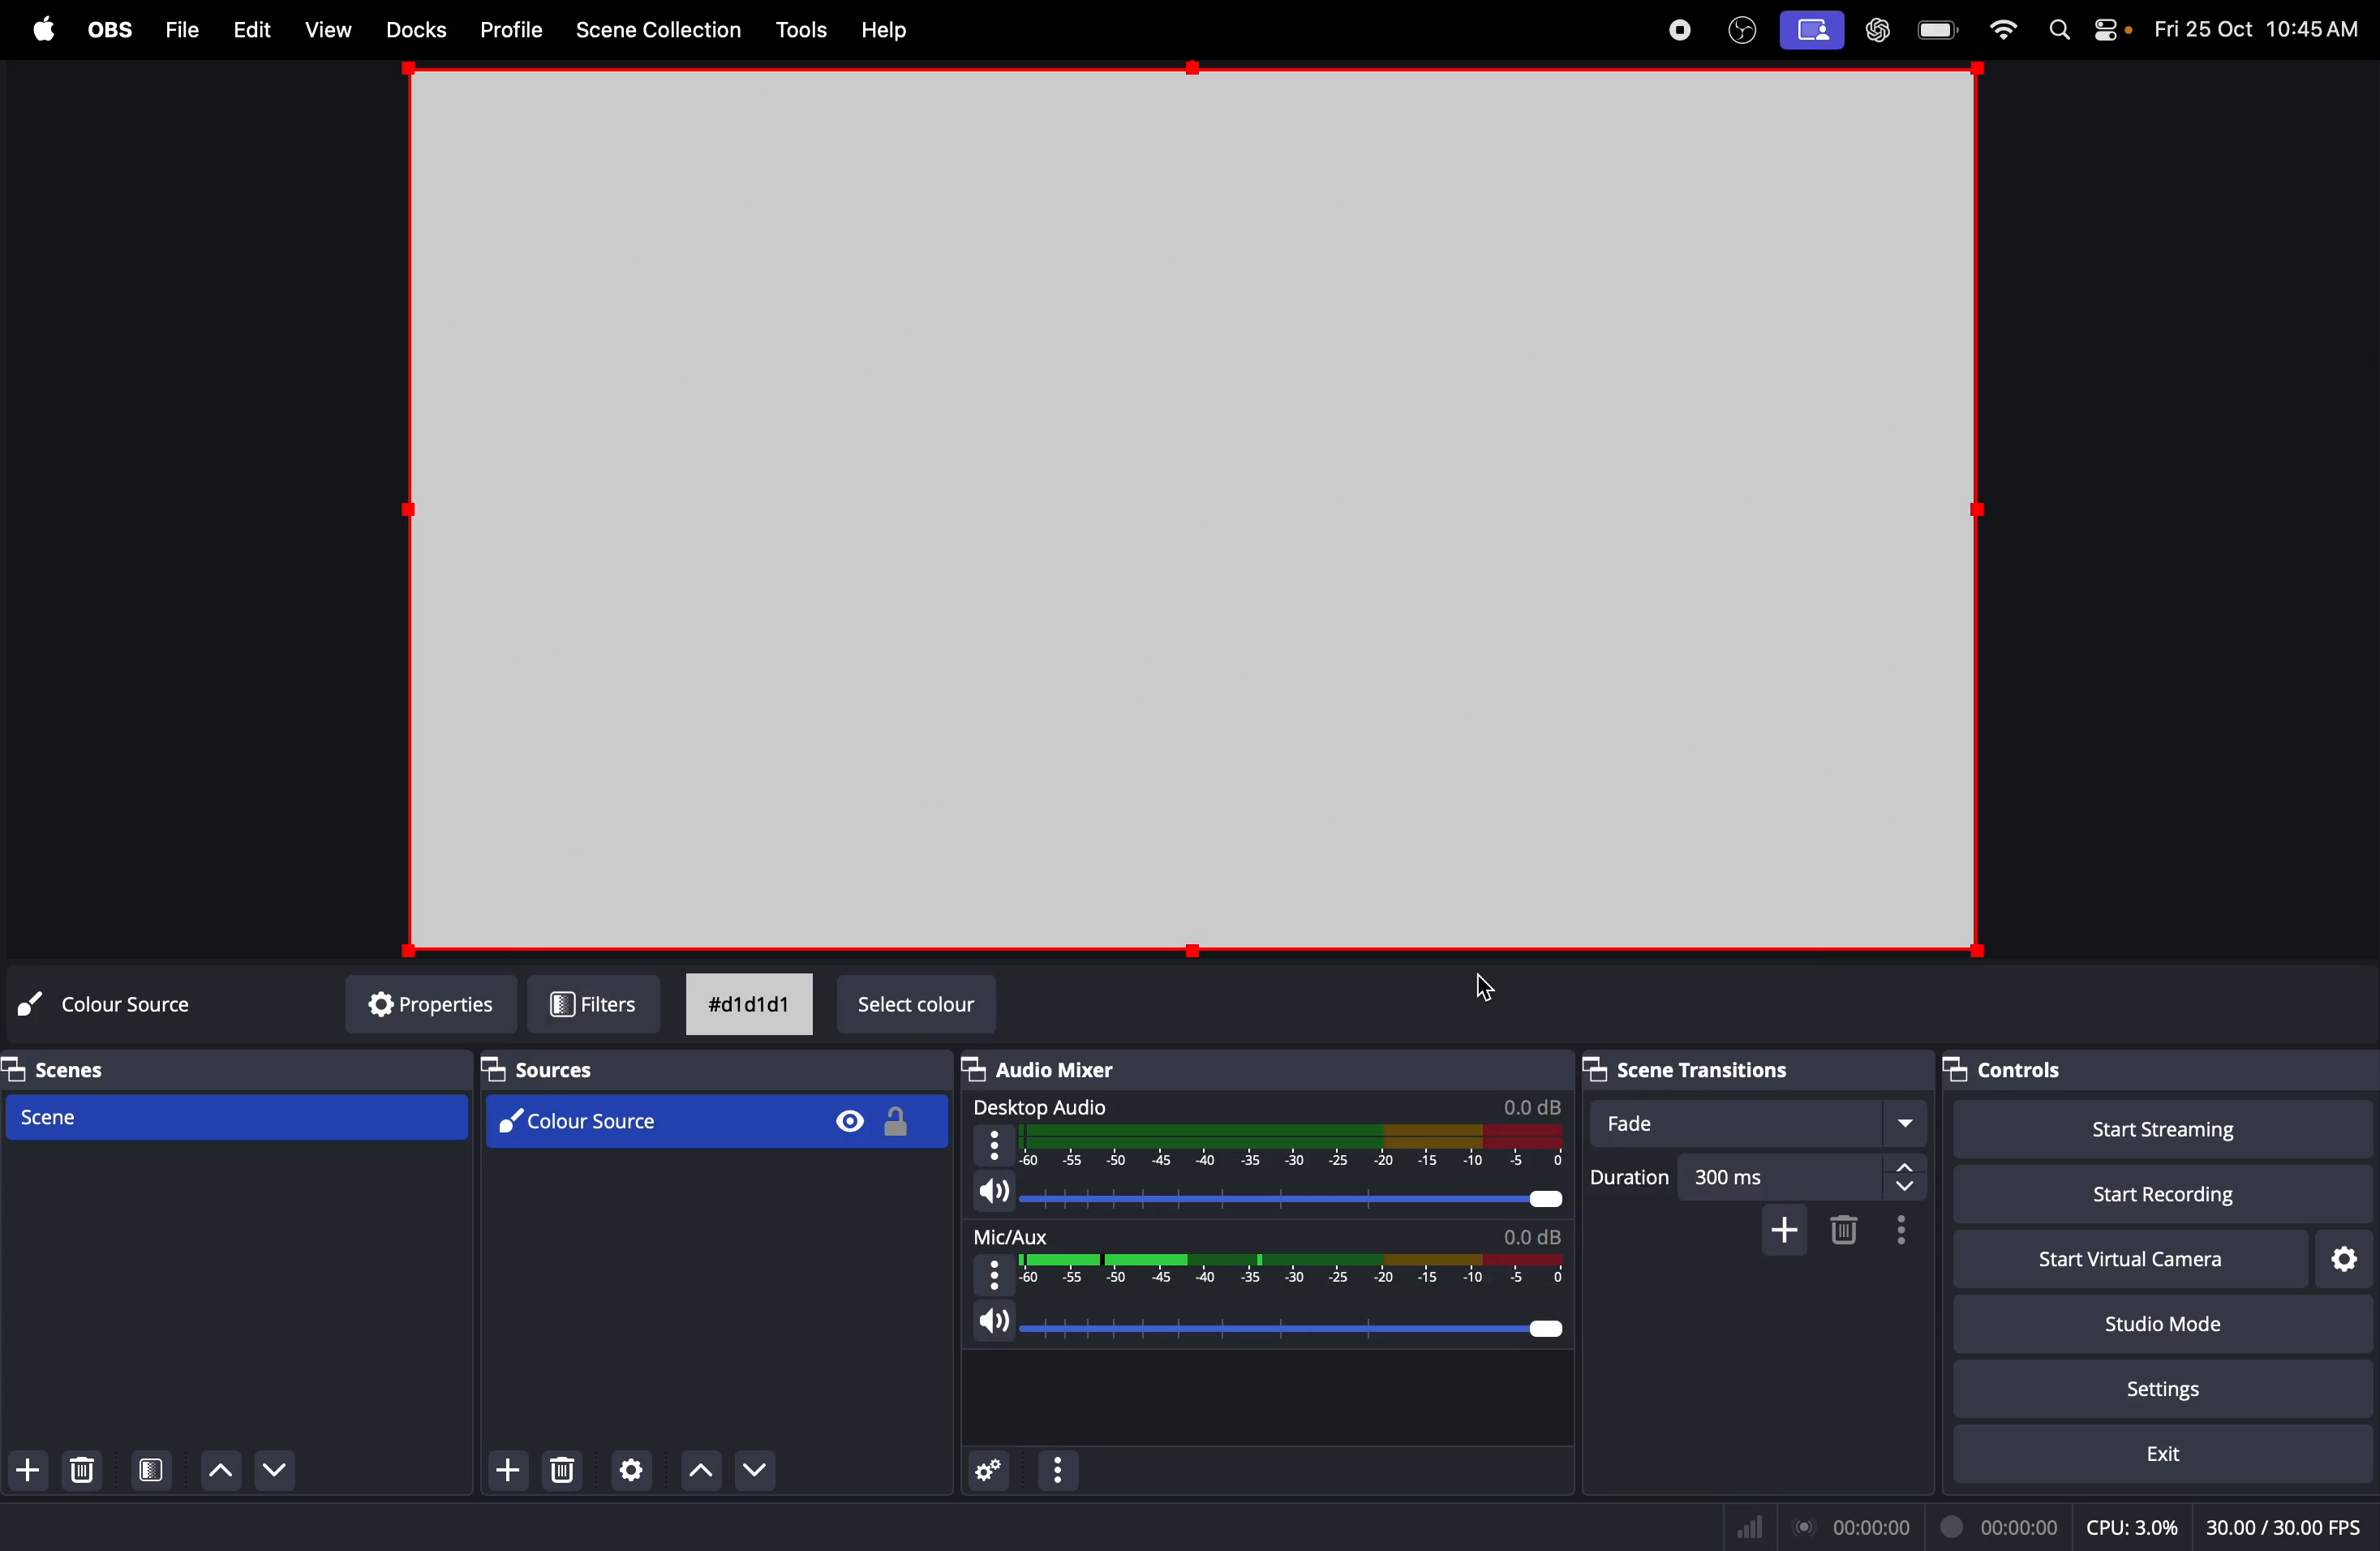 The image size is (2380, 1551). I want to click on tools, so click(801, 29).